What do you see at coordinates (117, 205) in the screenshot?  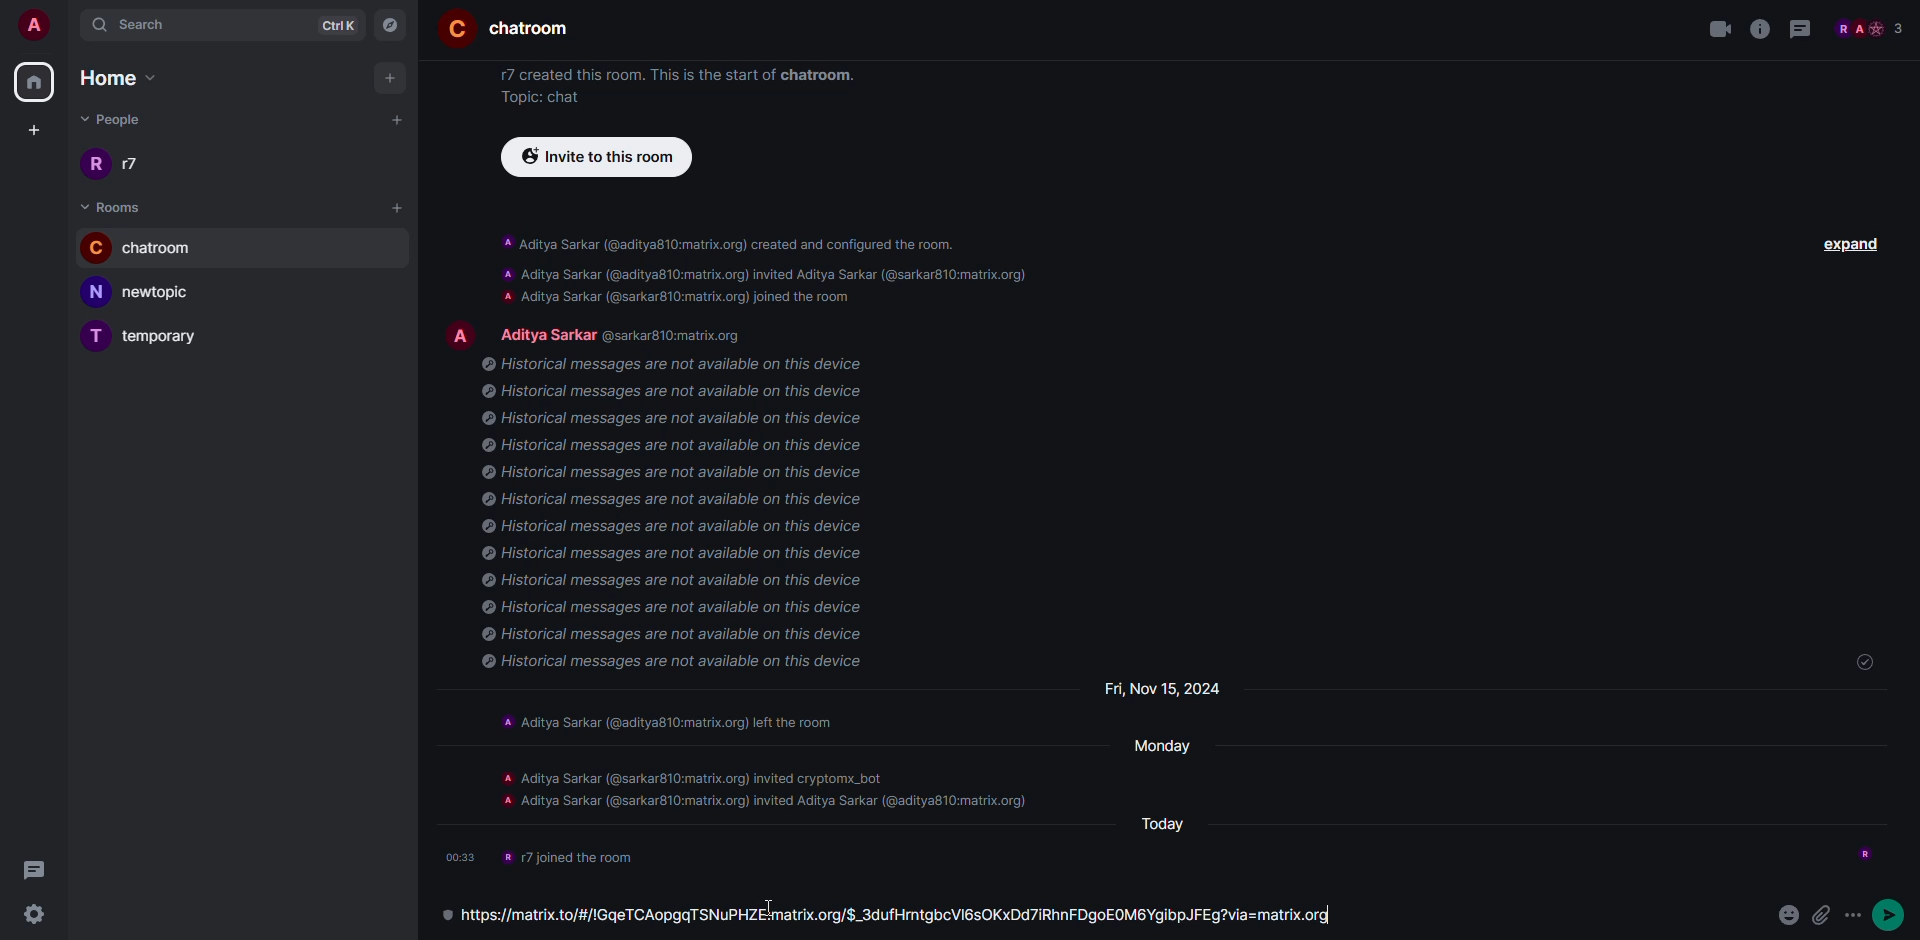 I see `room` at bounding box center [117, 205].